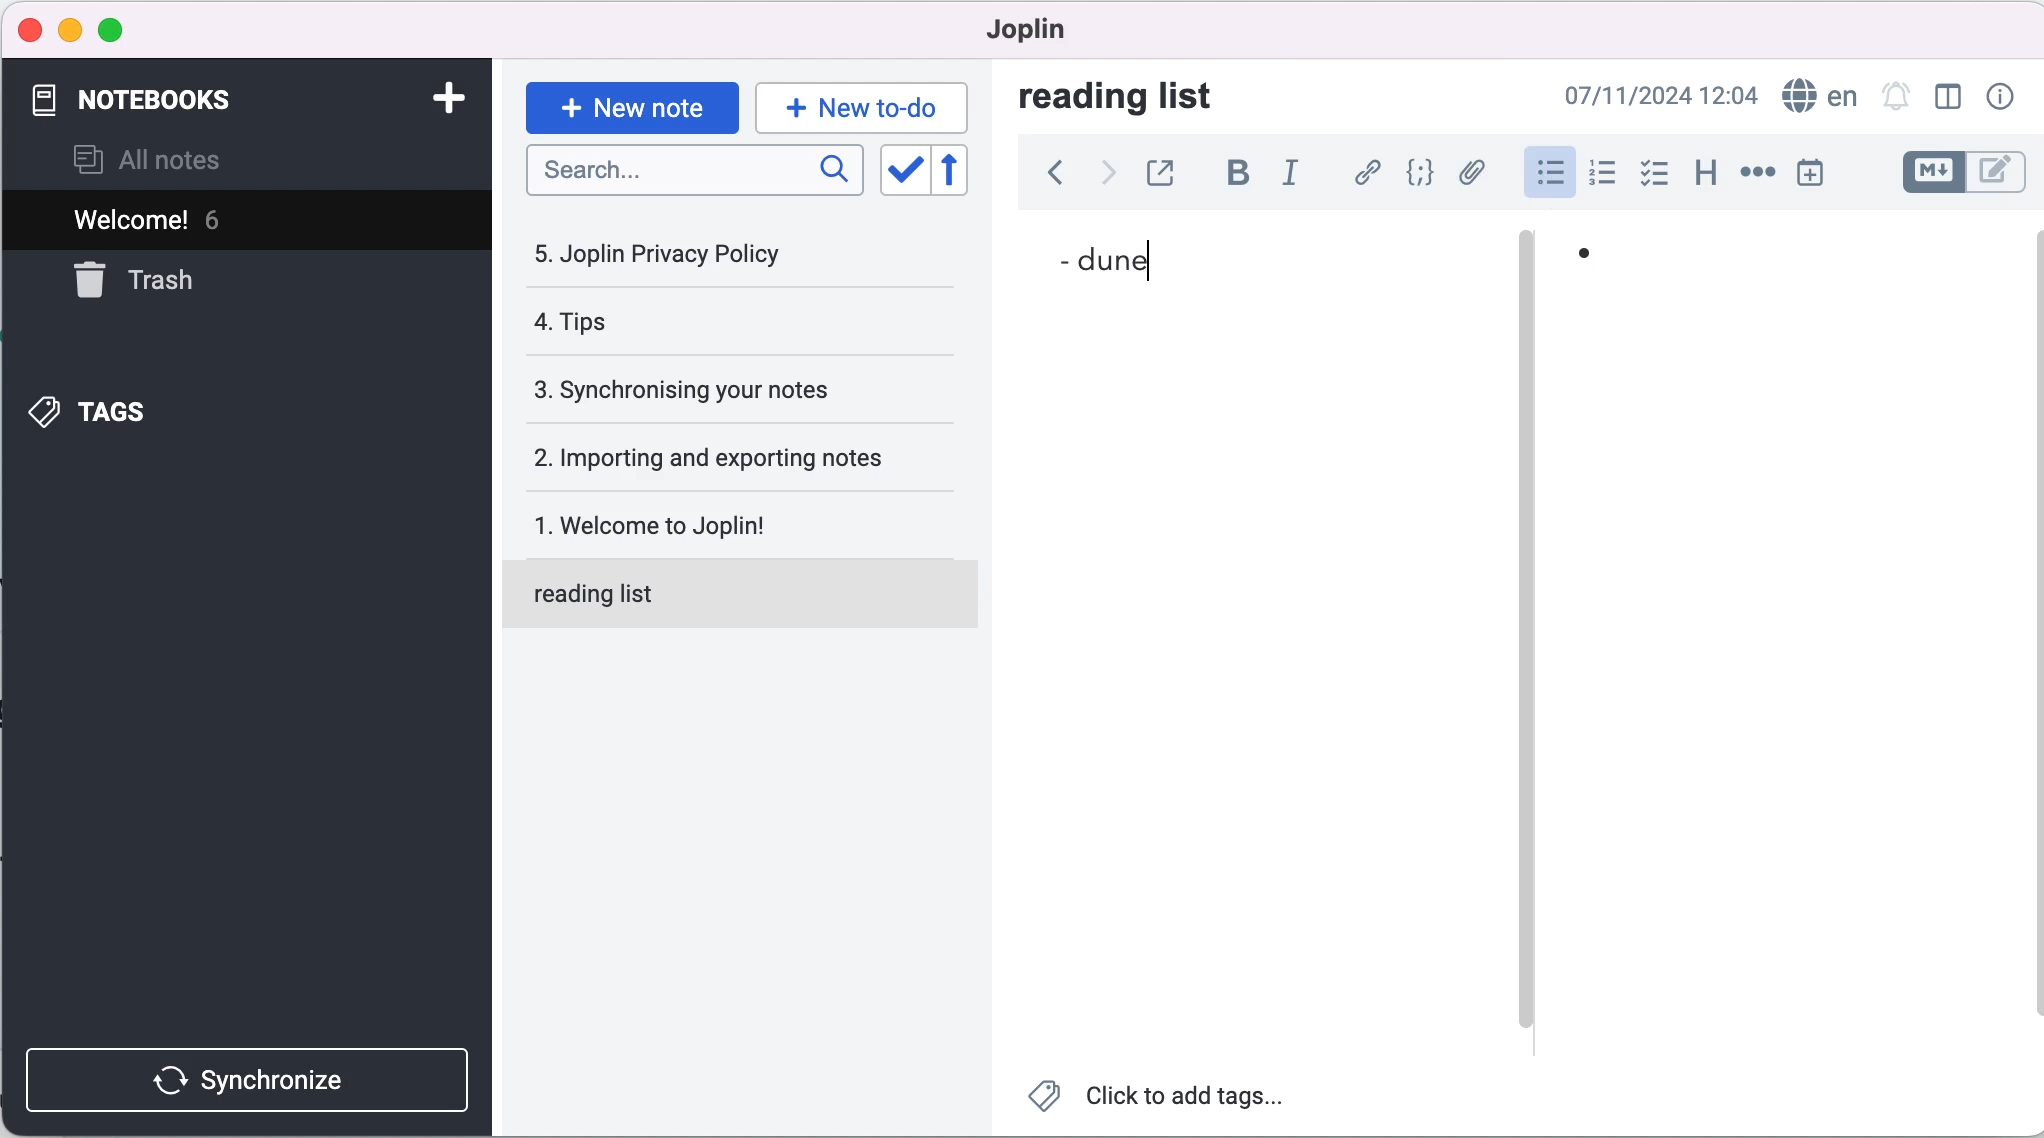 The width and height of the screenshot is (2044, 1138). I want to click on importing and exporting notes, so click(741, 458).